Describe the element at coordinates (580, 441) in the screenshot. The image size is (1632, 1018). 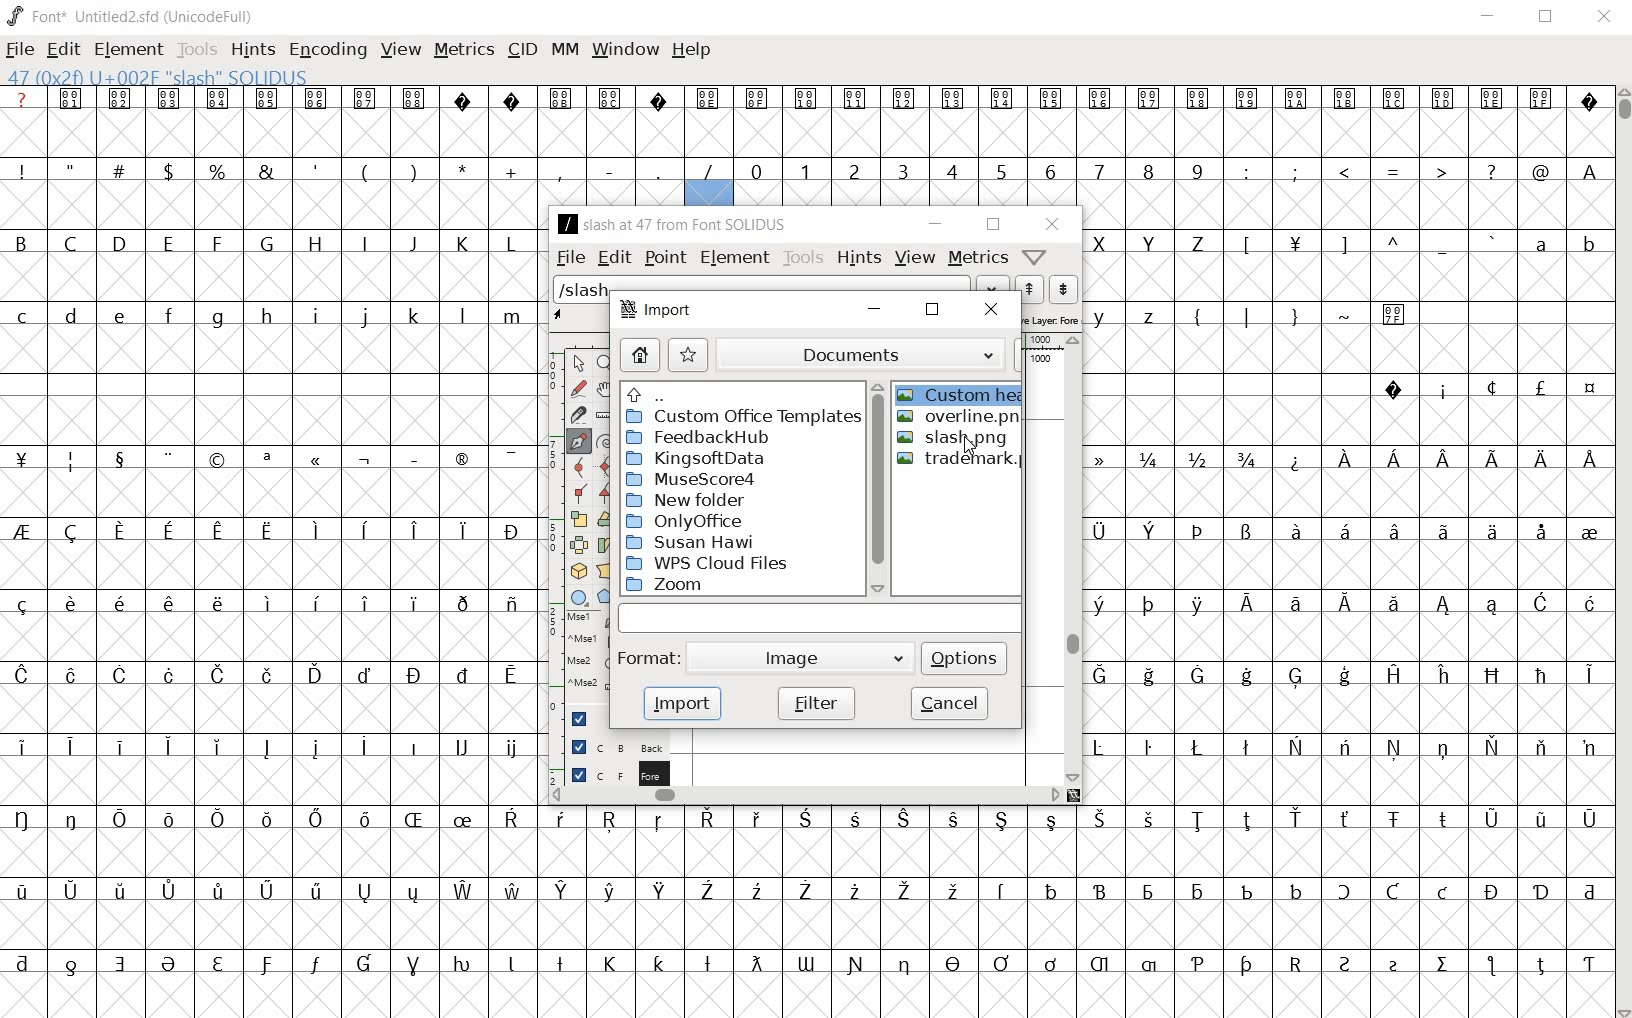
I see `add a point, then drag out its control points` at that location.